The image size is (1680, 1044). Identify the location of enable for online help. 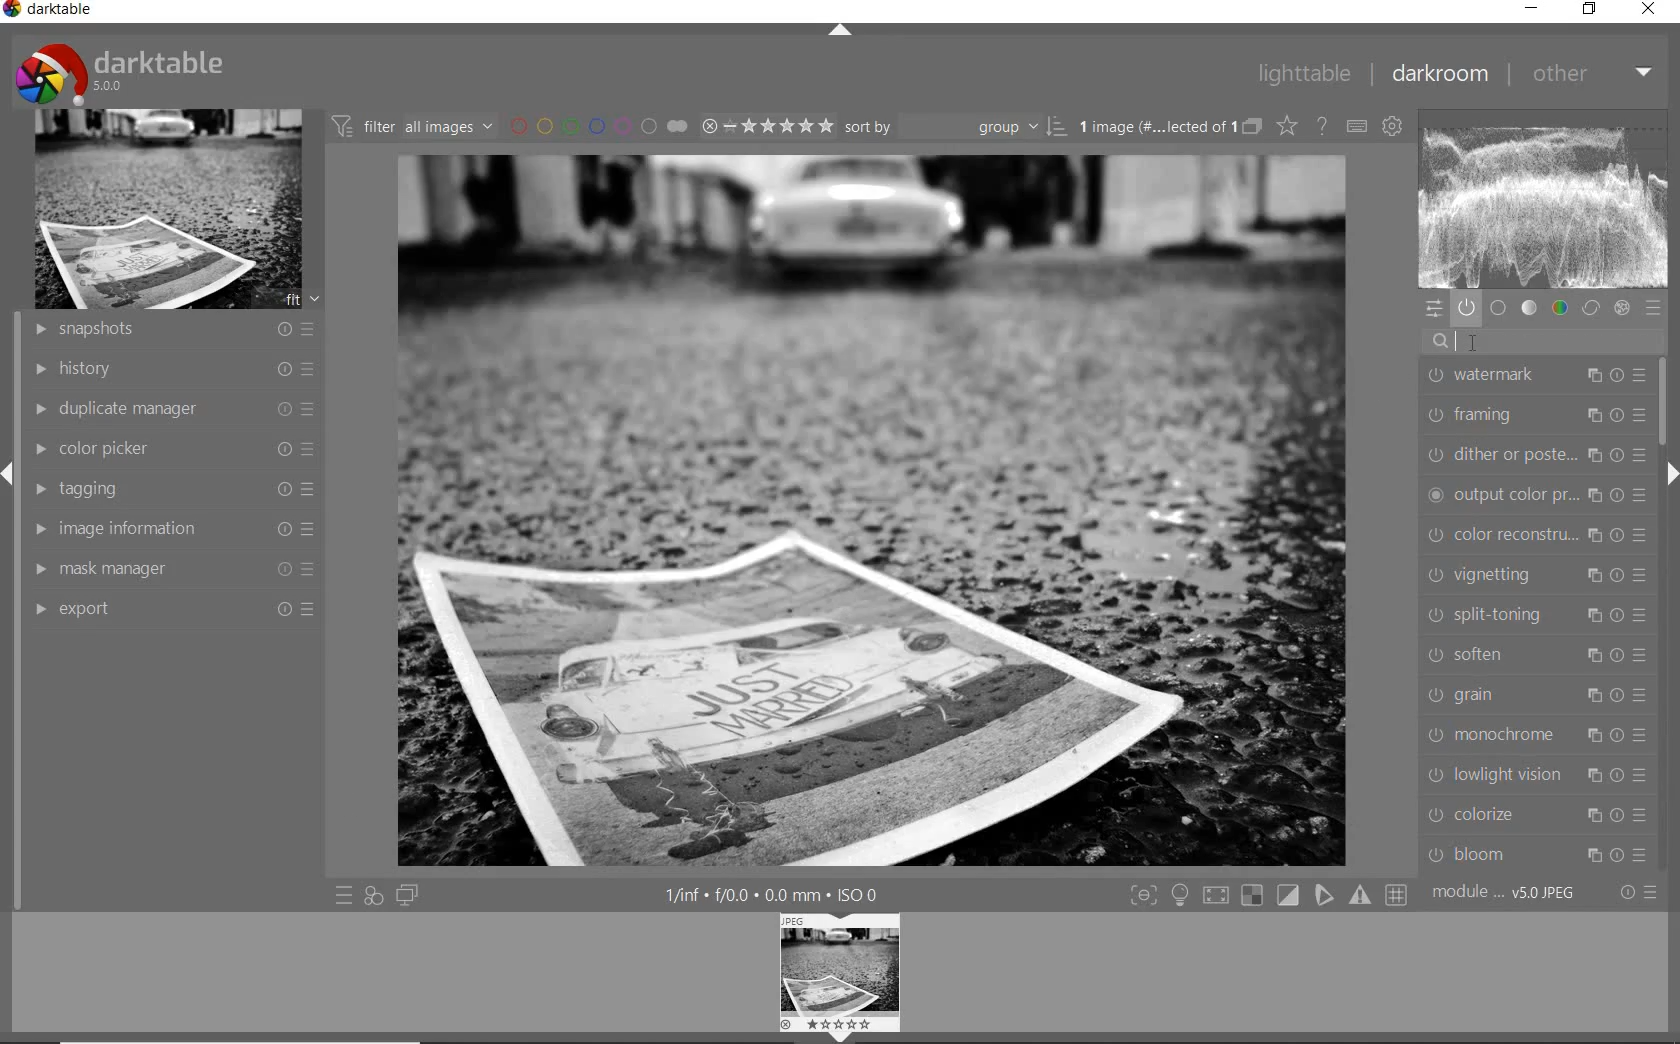
(1323, 125).